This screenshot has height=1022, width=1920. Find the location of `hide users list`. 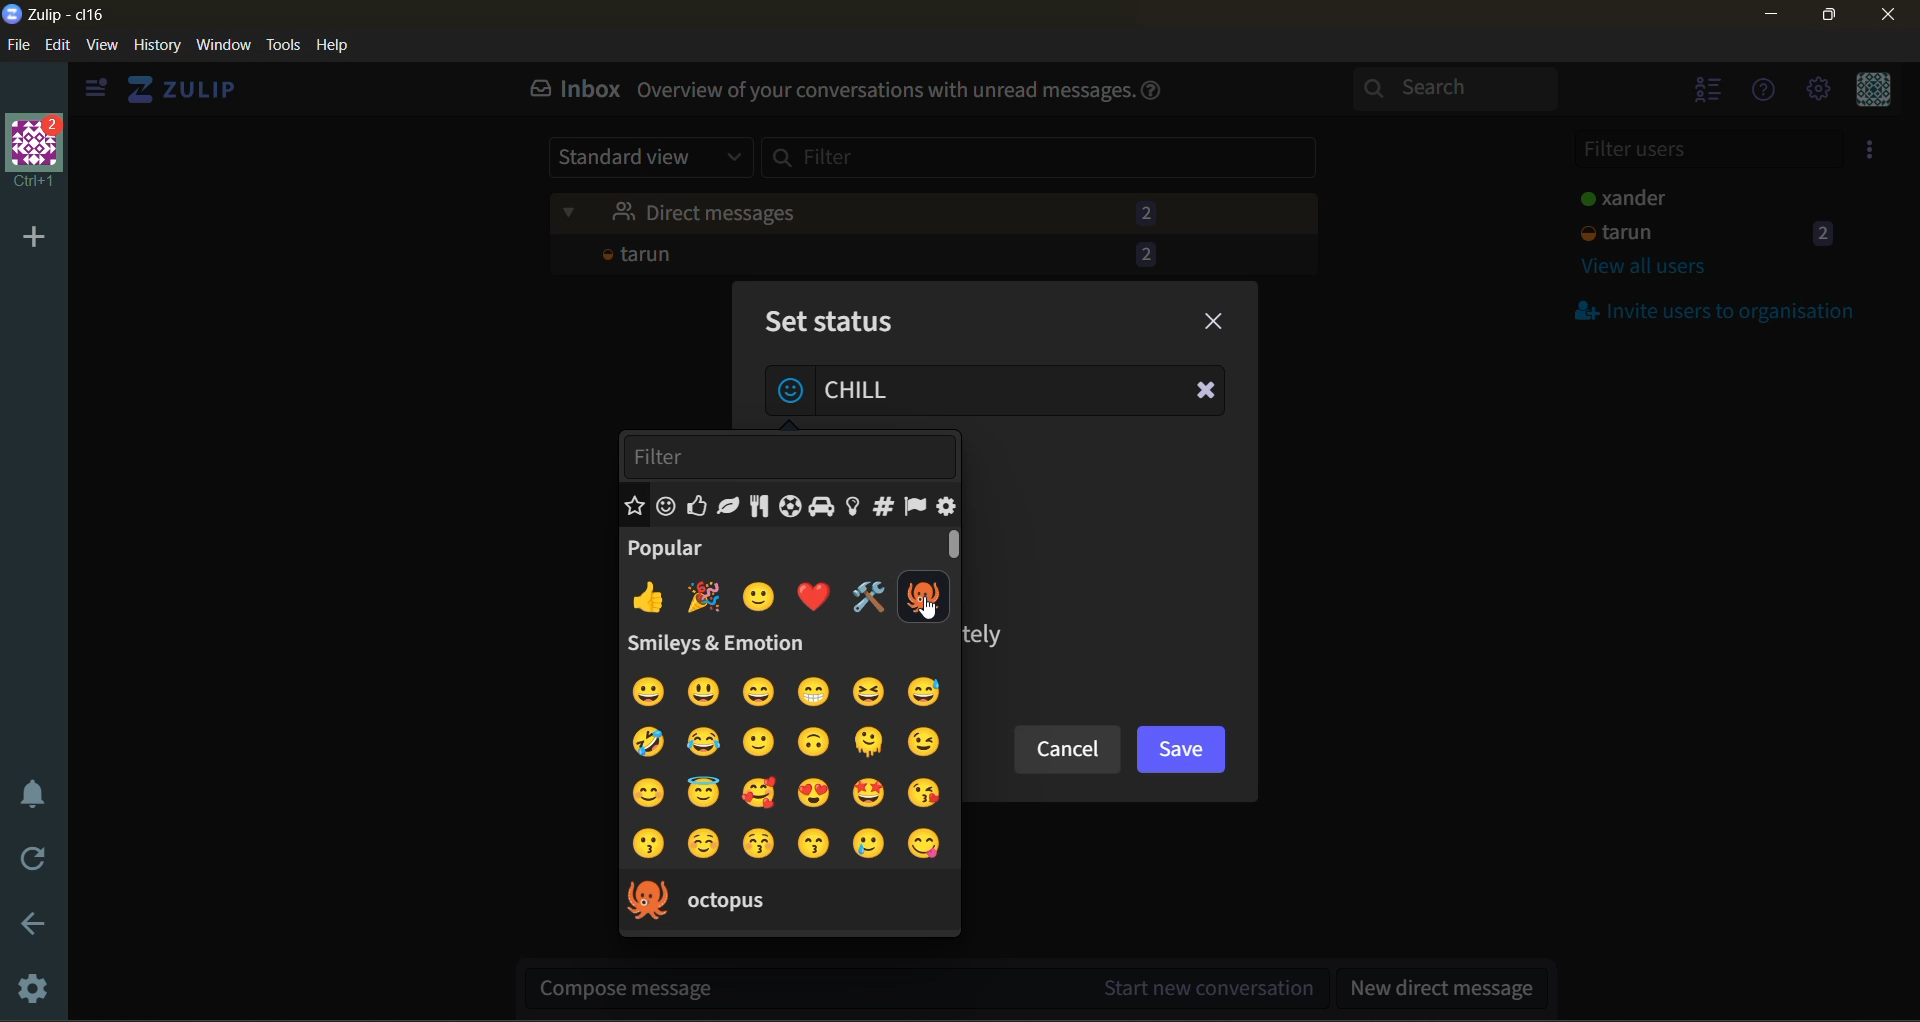

hide users list is located at coordinates (1702, 95).